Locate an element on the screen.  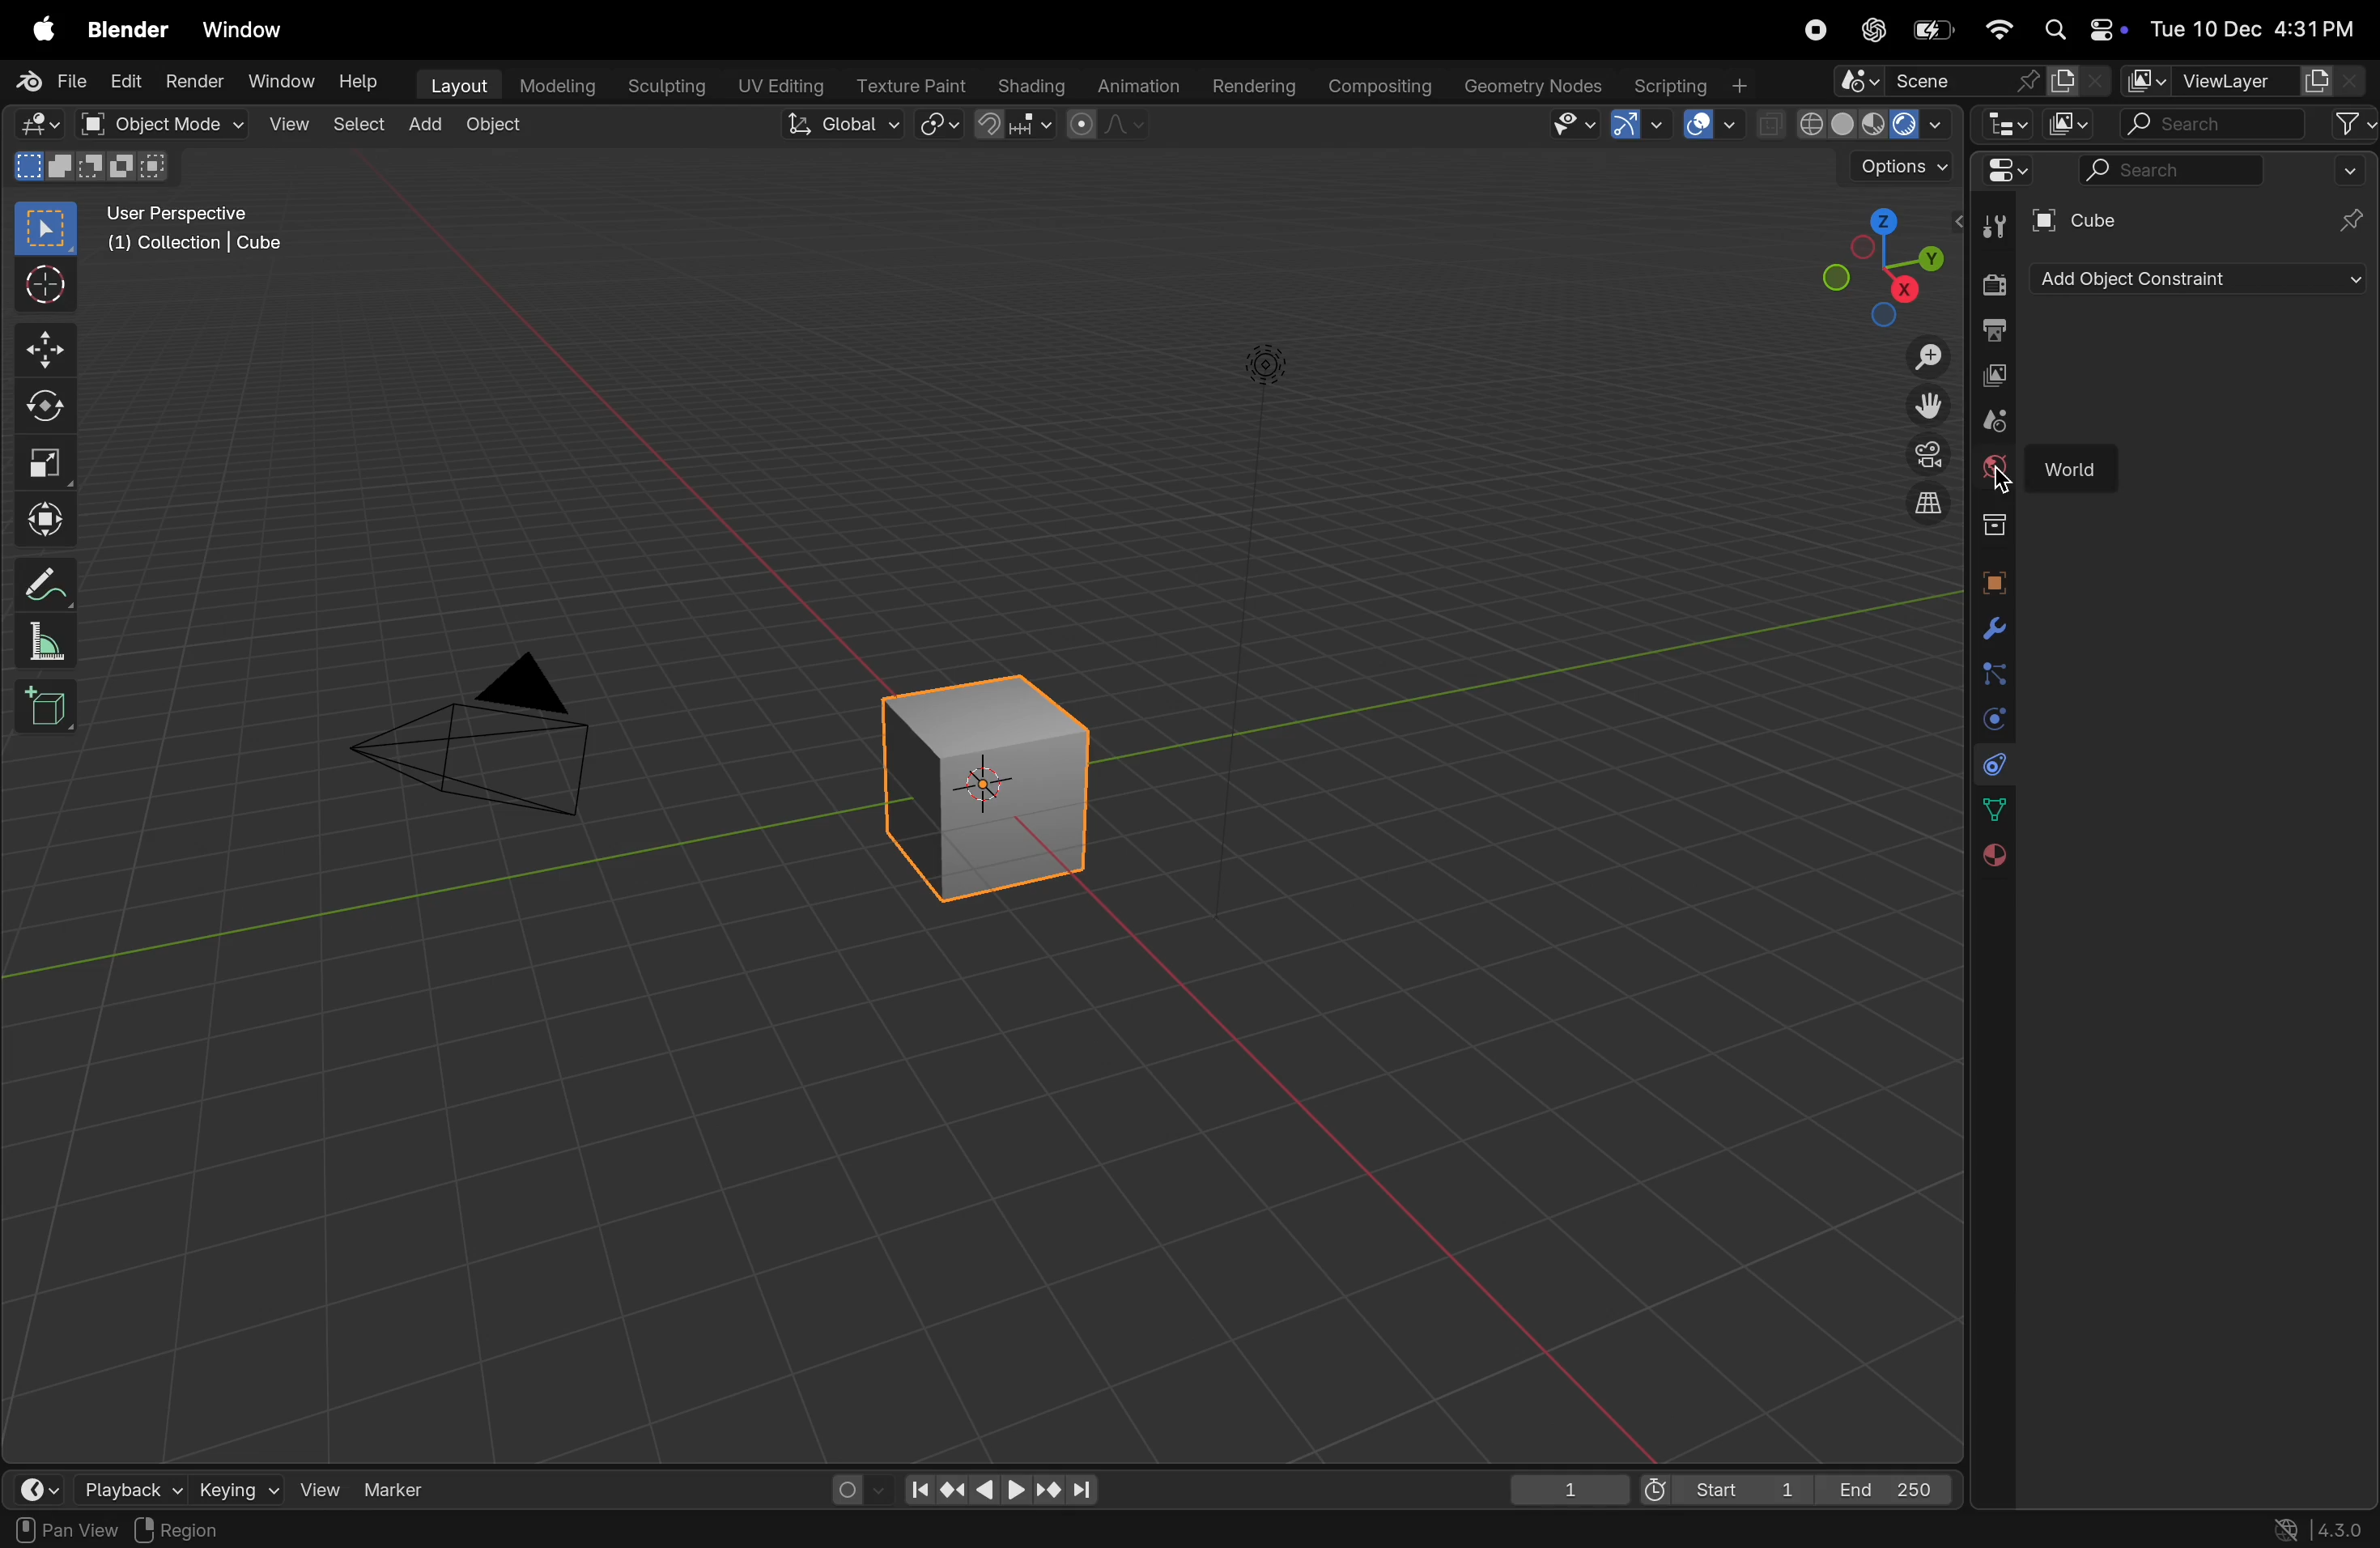
options is located at coordinates (1893, 172).